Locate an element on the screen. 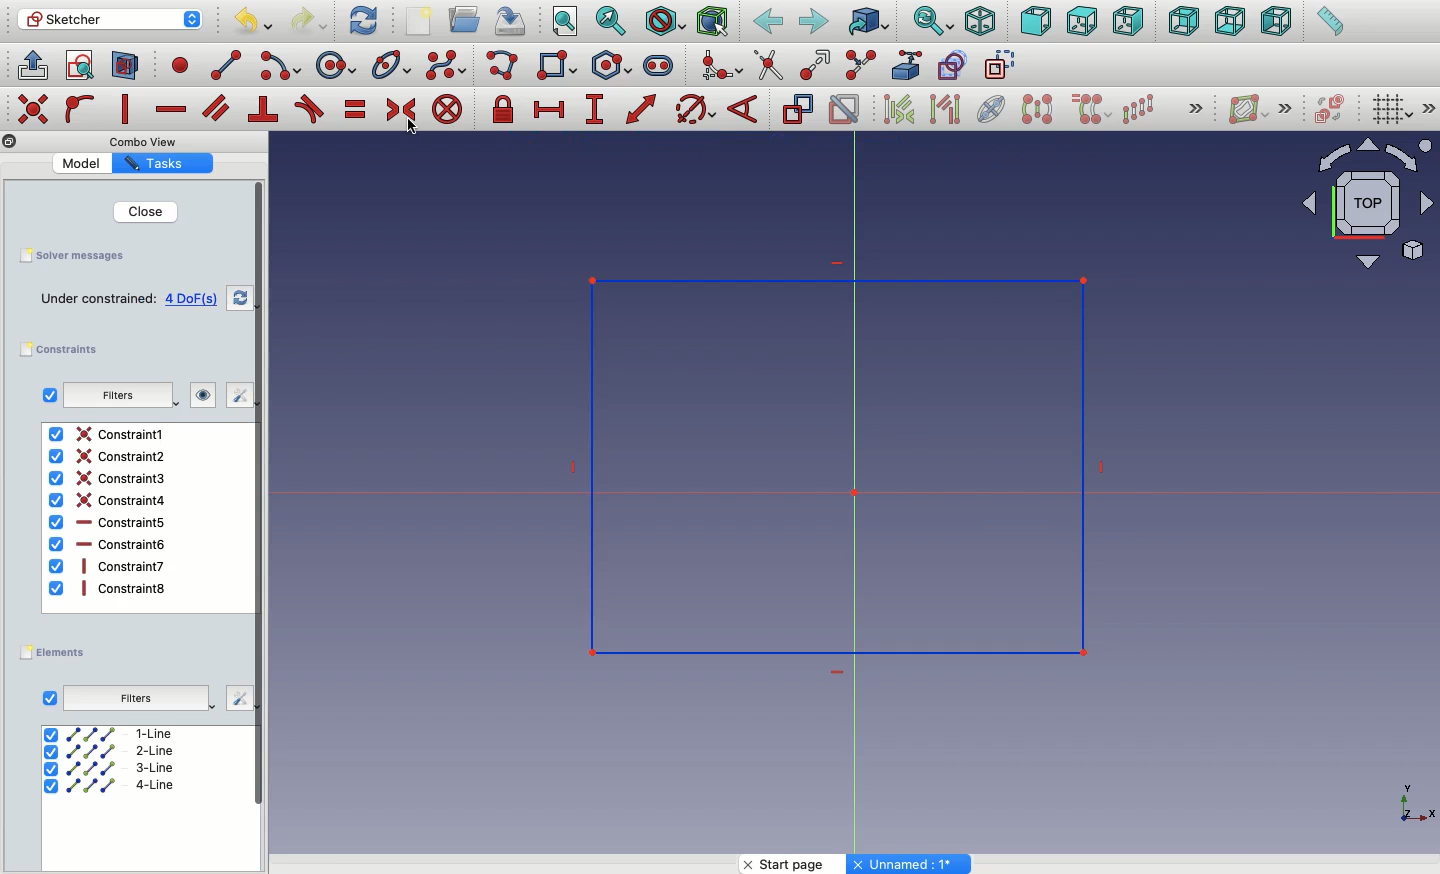 Image resolution: width=1440 pixels, height=874 pixels. 3-line is located at coordinates (111, 769).